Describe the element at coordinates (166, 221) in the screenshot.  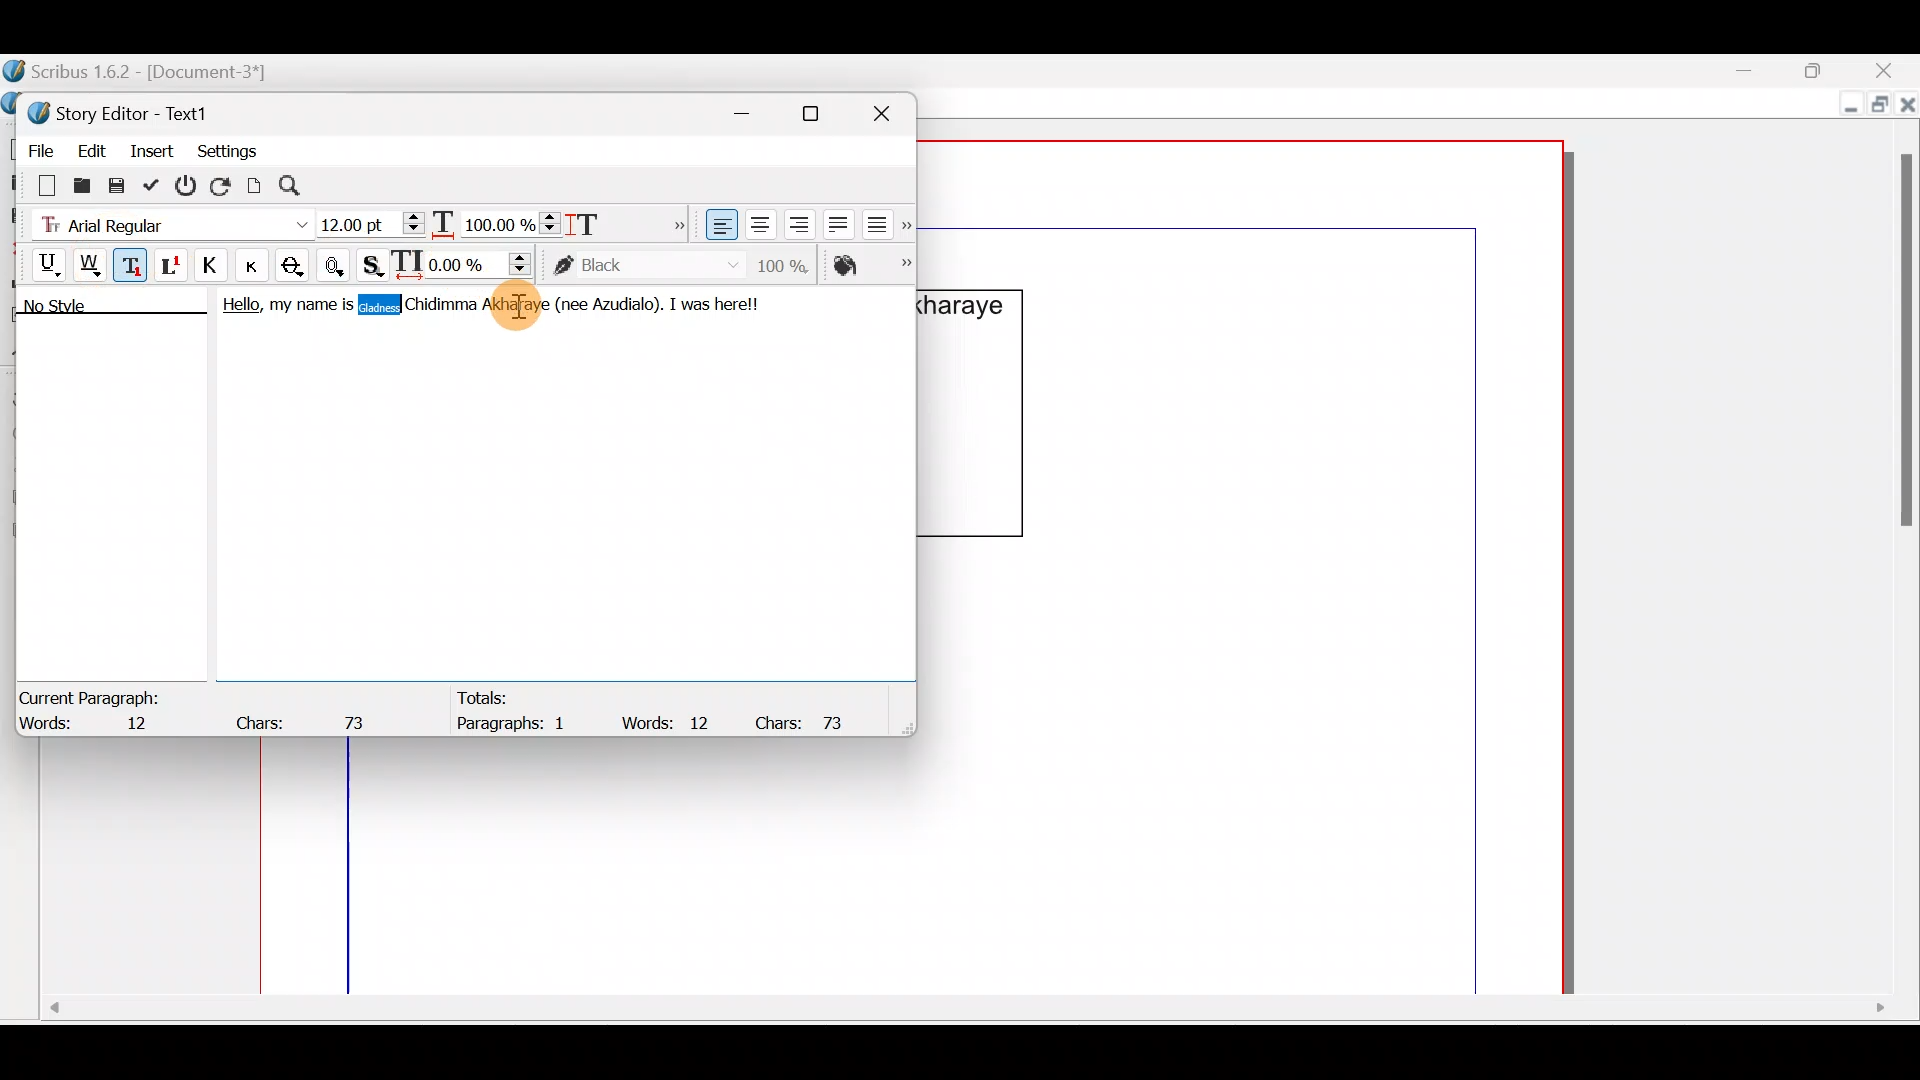
I see `Font type - Arial Regular` at that location.